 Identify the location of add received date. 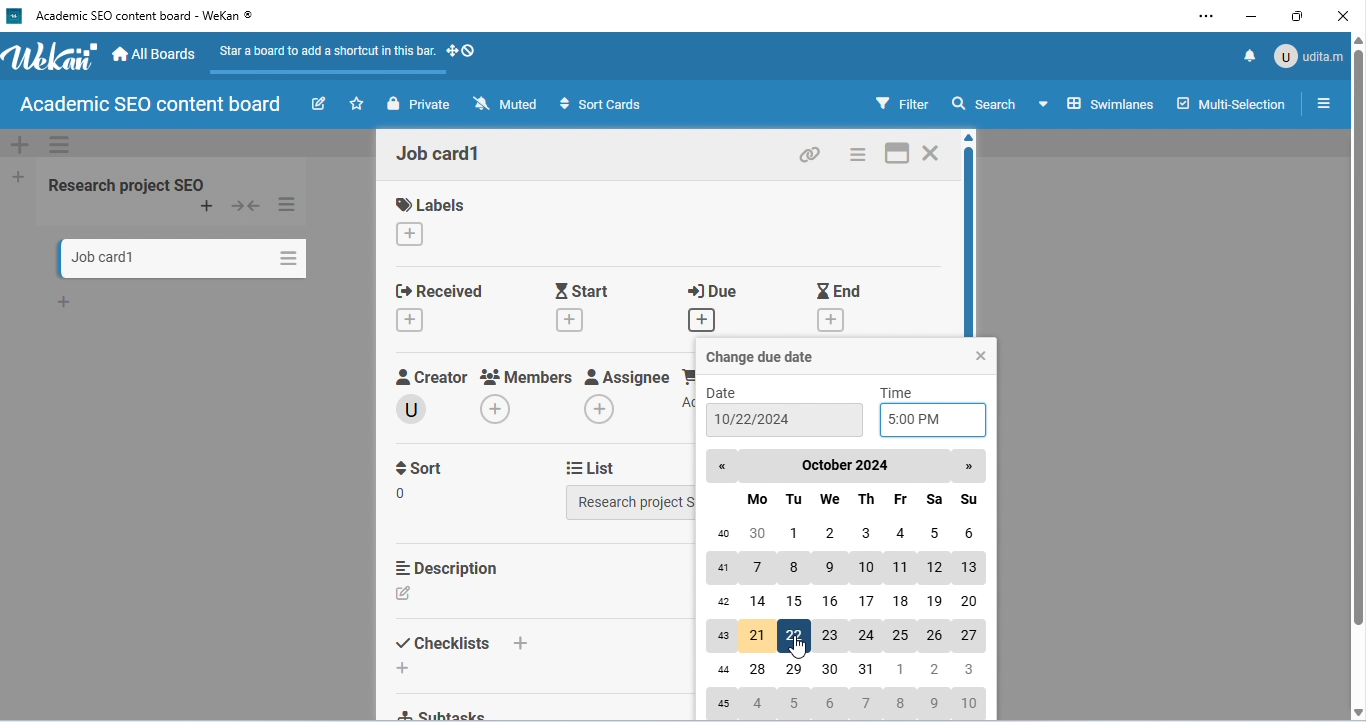
(412, 319).